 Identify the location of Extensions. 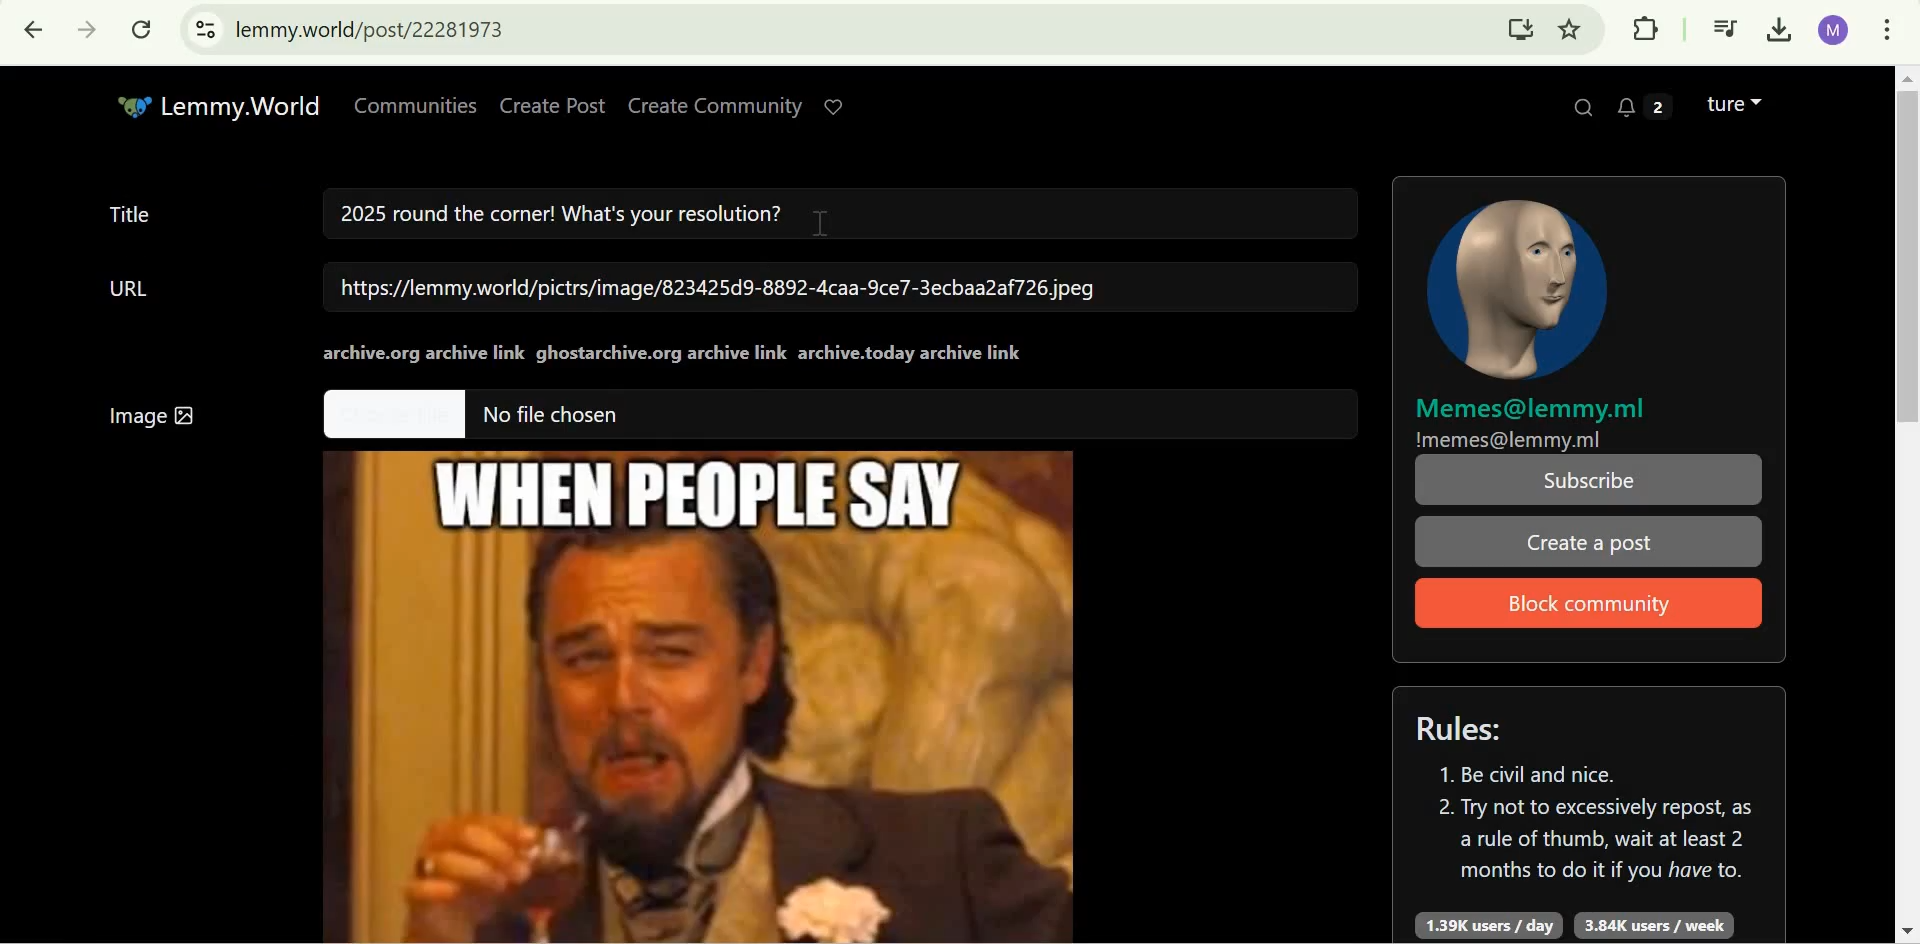
(1645, 28).